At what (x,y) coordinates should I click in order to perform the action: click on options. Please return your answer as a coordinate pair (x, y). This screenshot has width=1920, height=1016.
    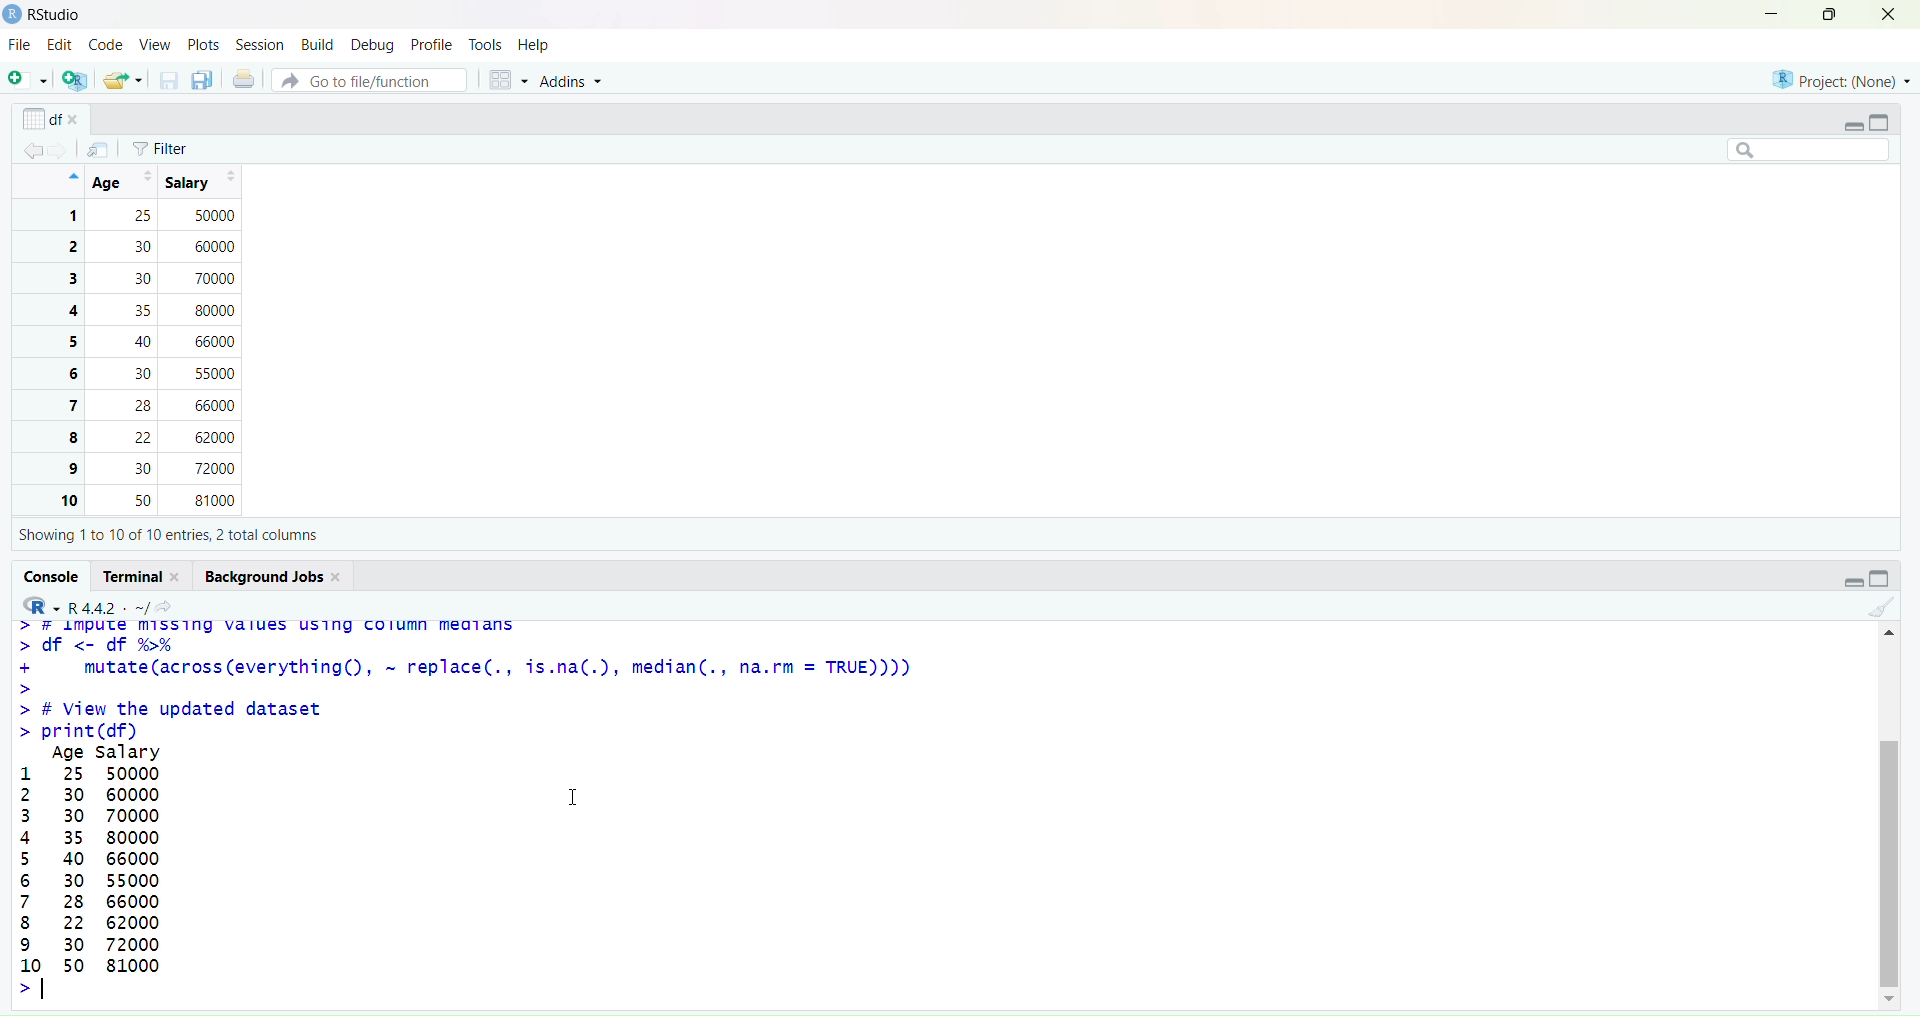
    Looking at the image, I should click on (98, 150).